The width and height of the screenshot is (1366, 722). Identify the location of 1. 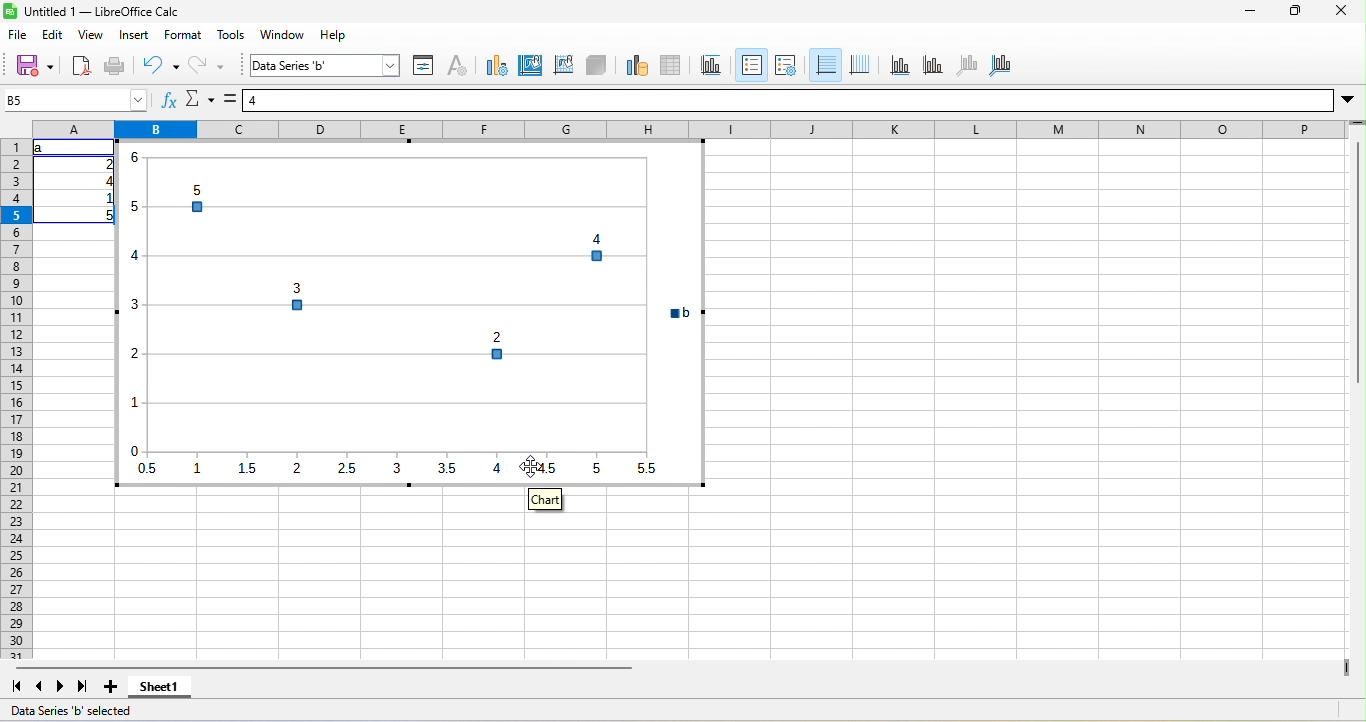
(105, 198).